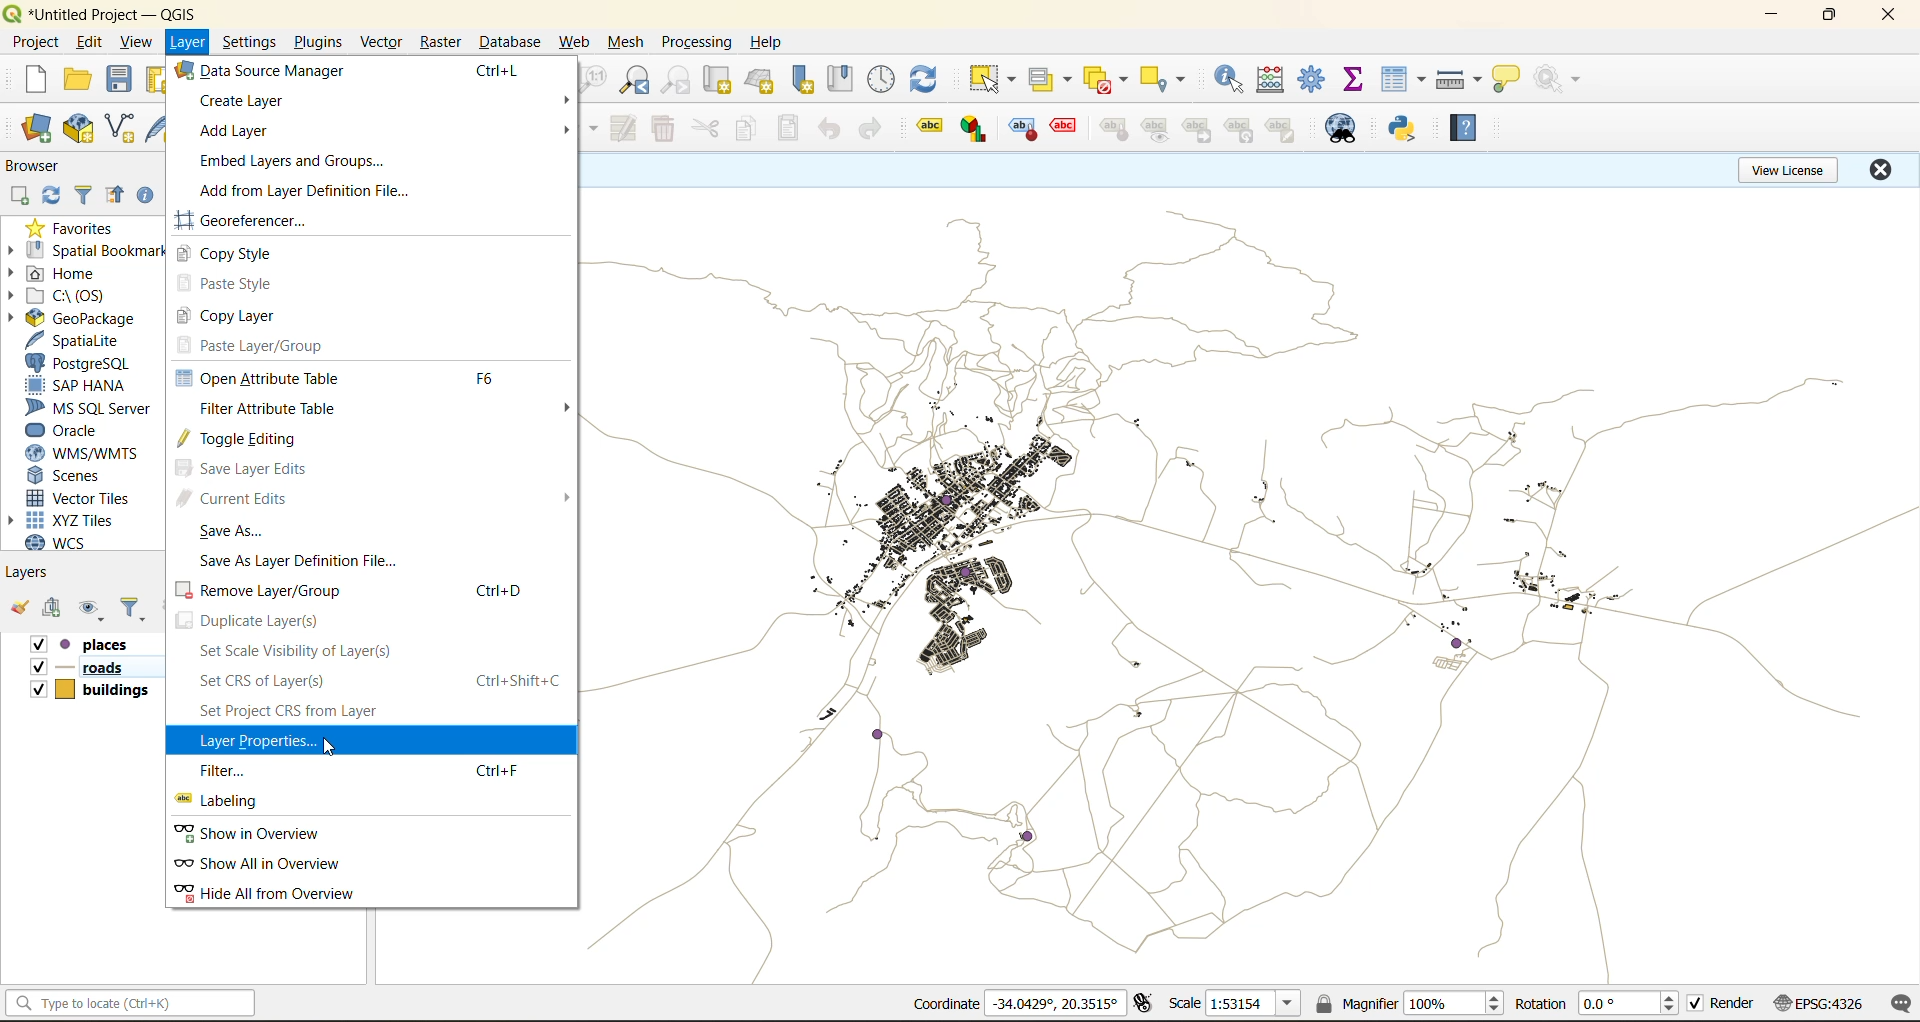 Image resolution: width=1920 pixels, height=1022 pixels. What do you see at coordinates (1339, 131) in the screenshot?
I see `metasearch` at bounding box center [1339, 131].